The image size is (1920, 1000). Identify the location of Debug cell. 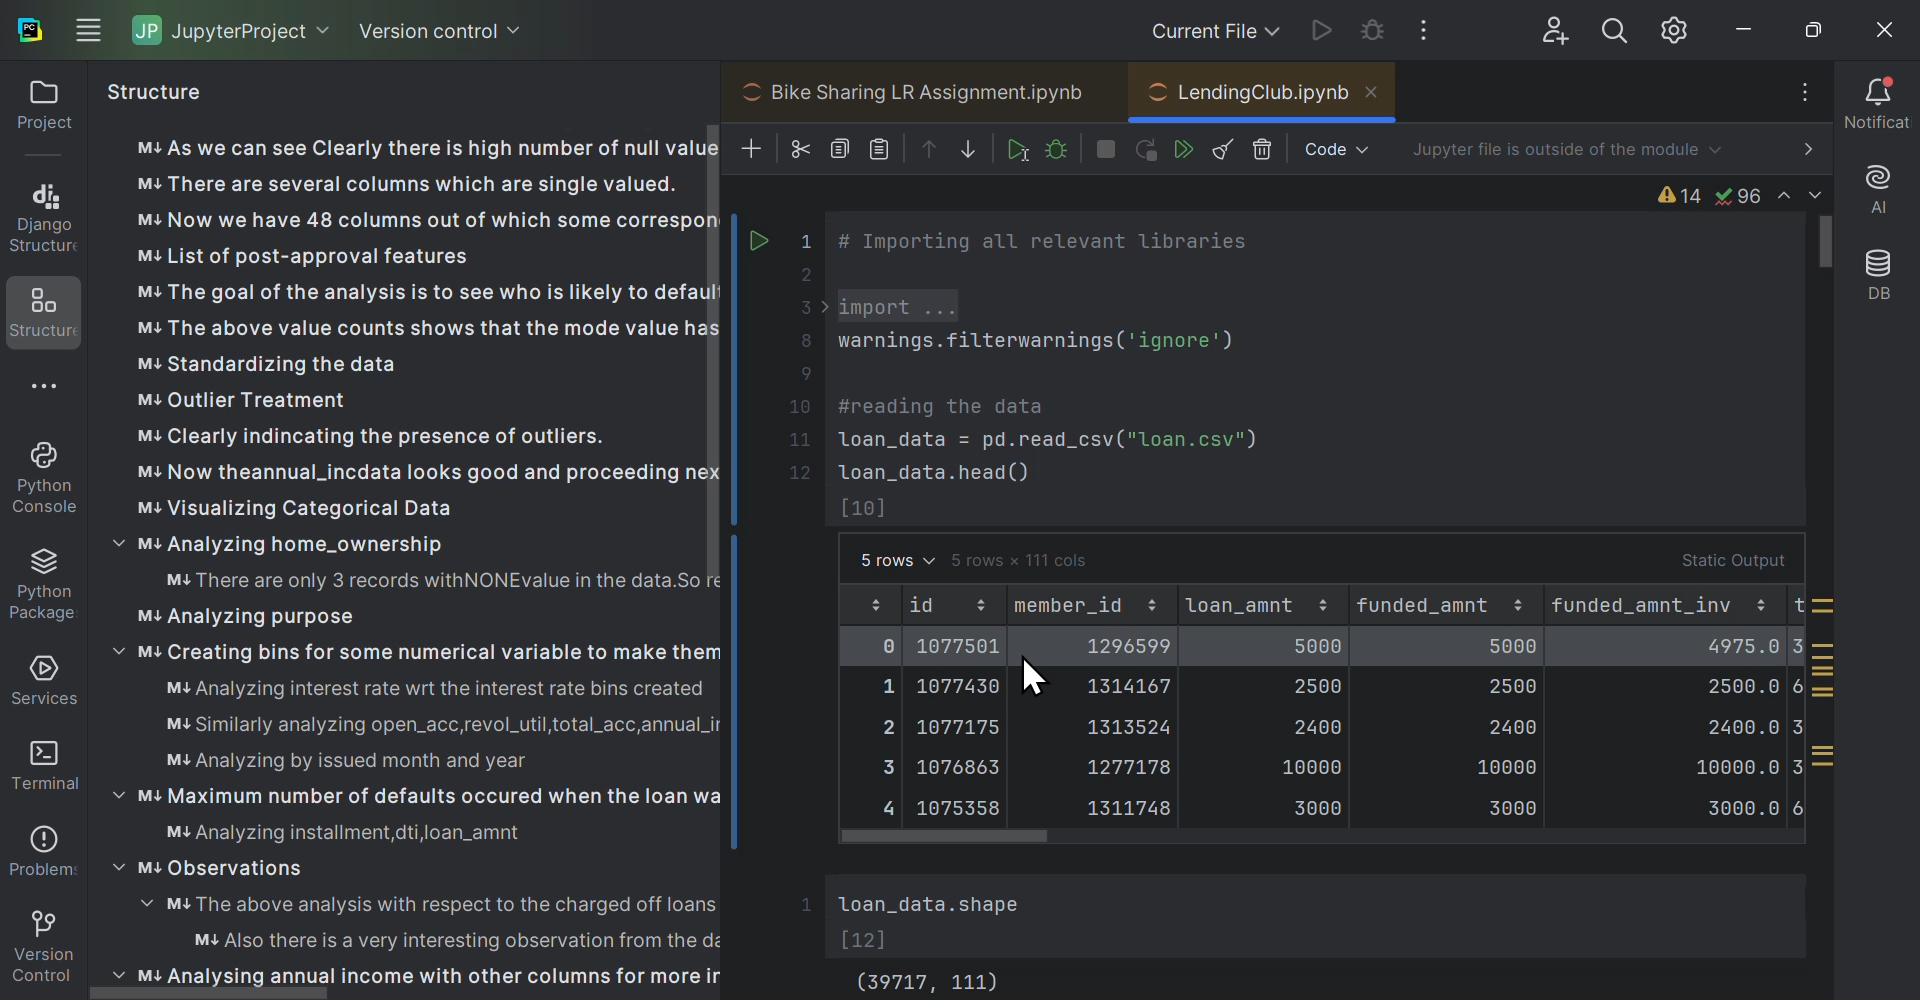
(1062, 152).